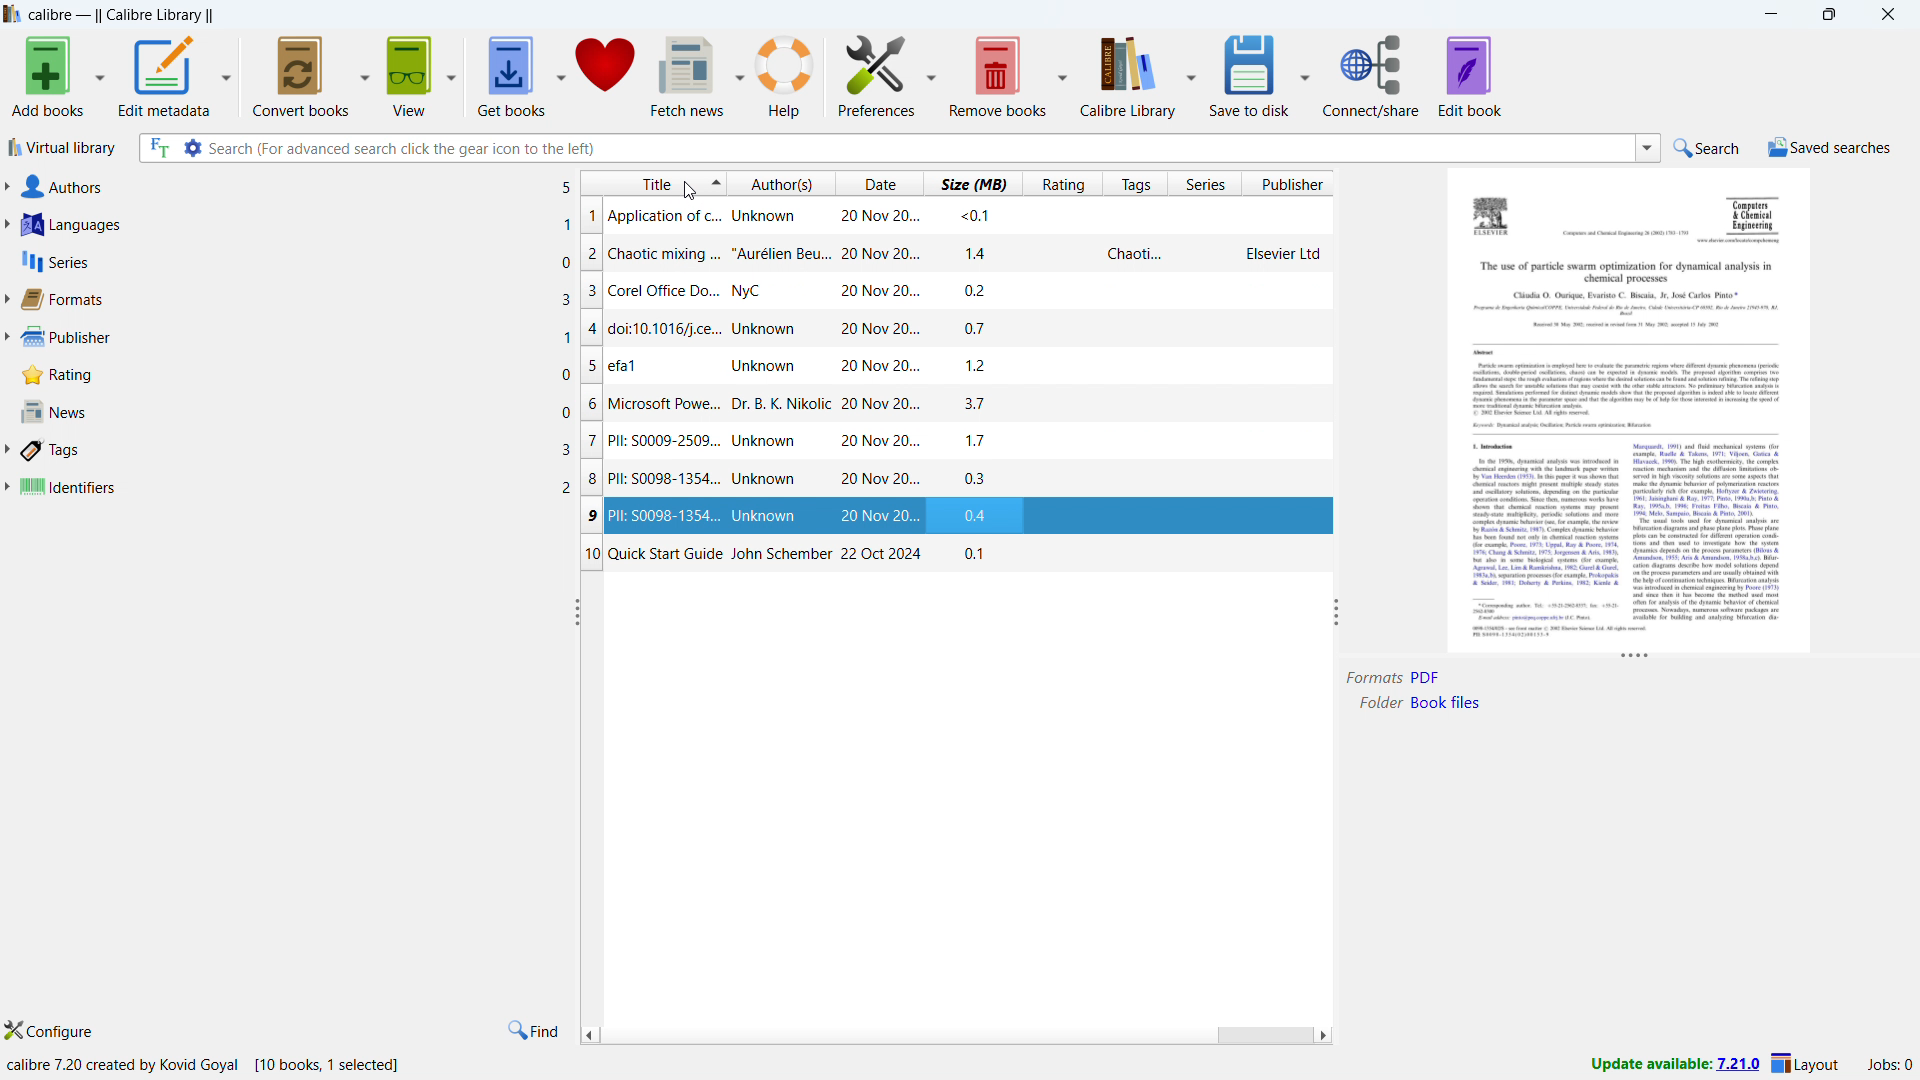  I want to click on list of jobs, so click(1889, 1066).